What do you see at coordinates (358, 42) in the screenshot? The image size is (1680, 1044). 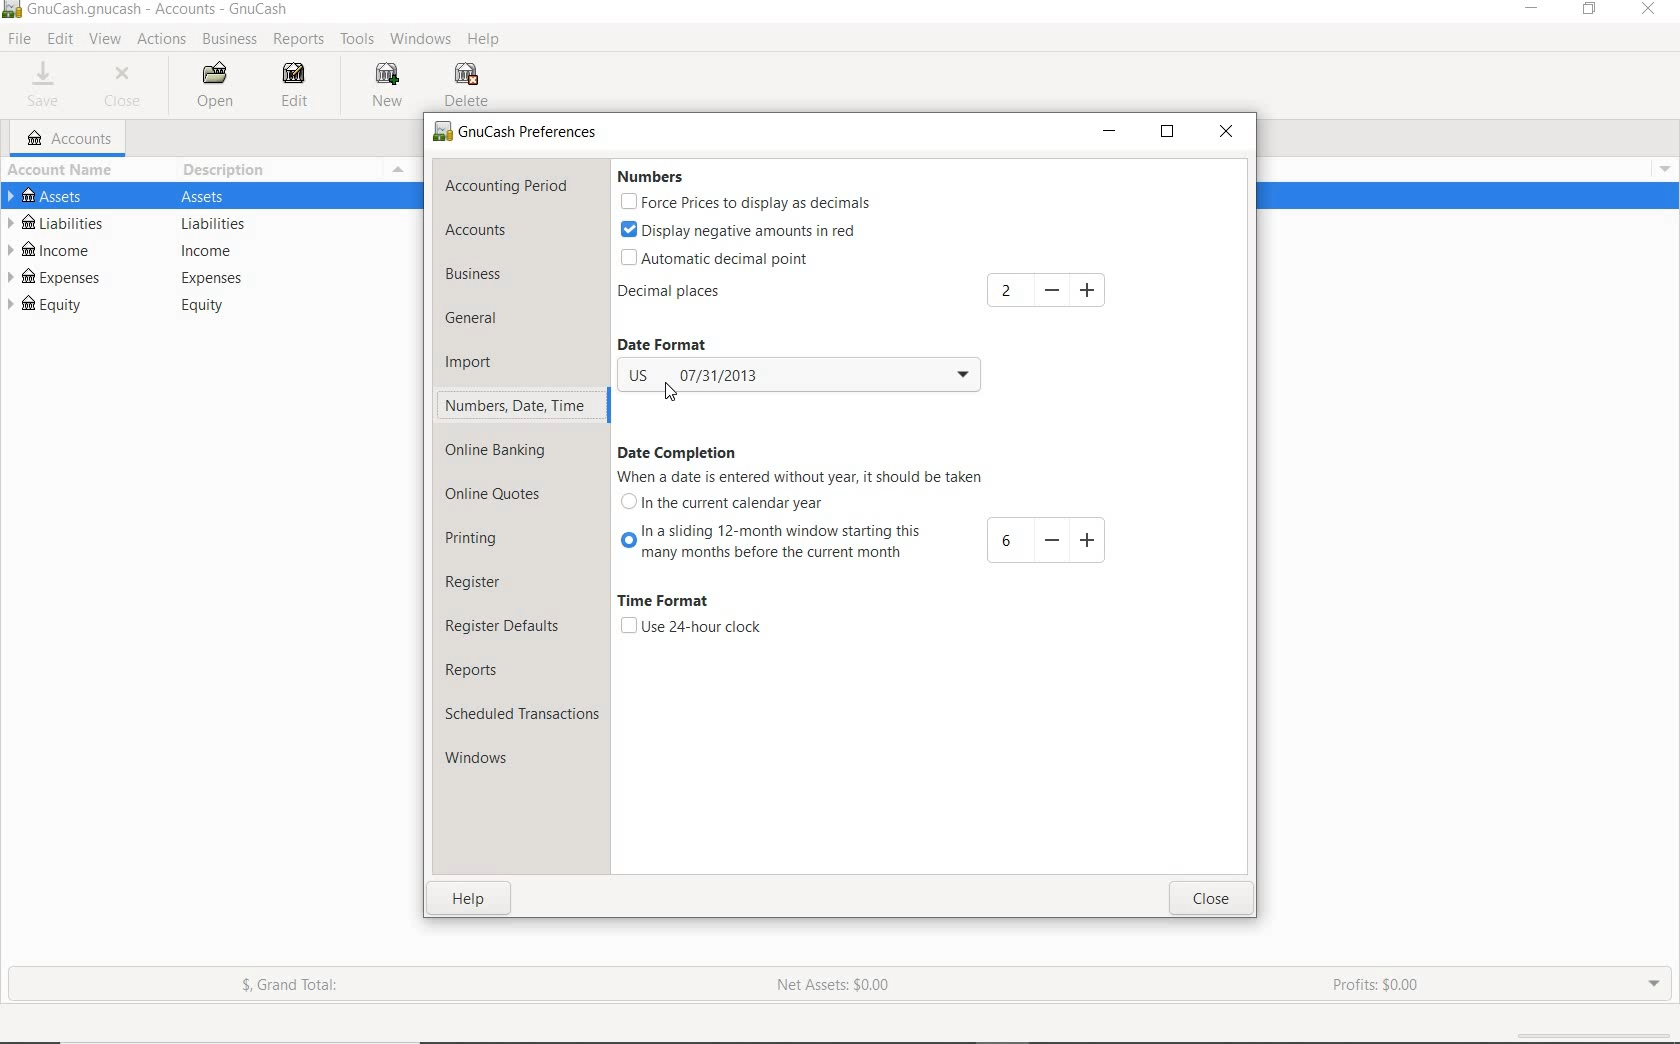 I see `TOOLS` at bounding box center [358, 42].